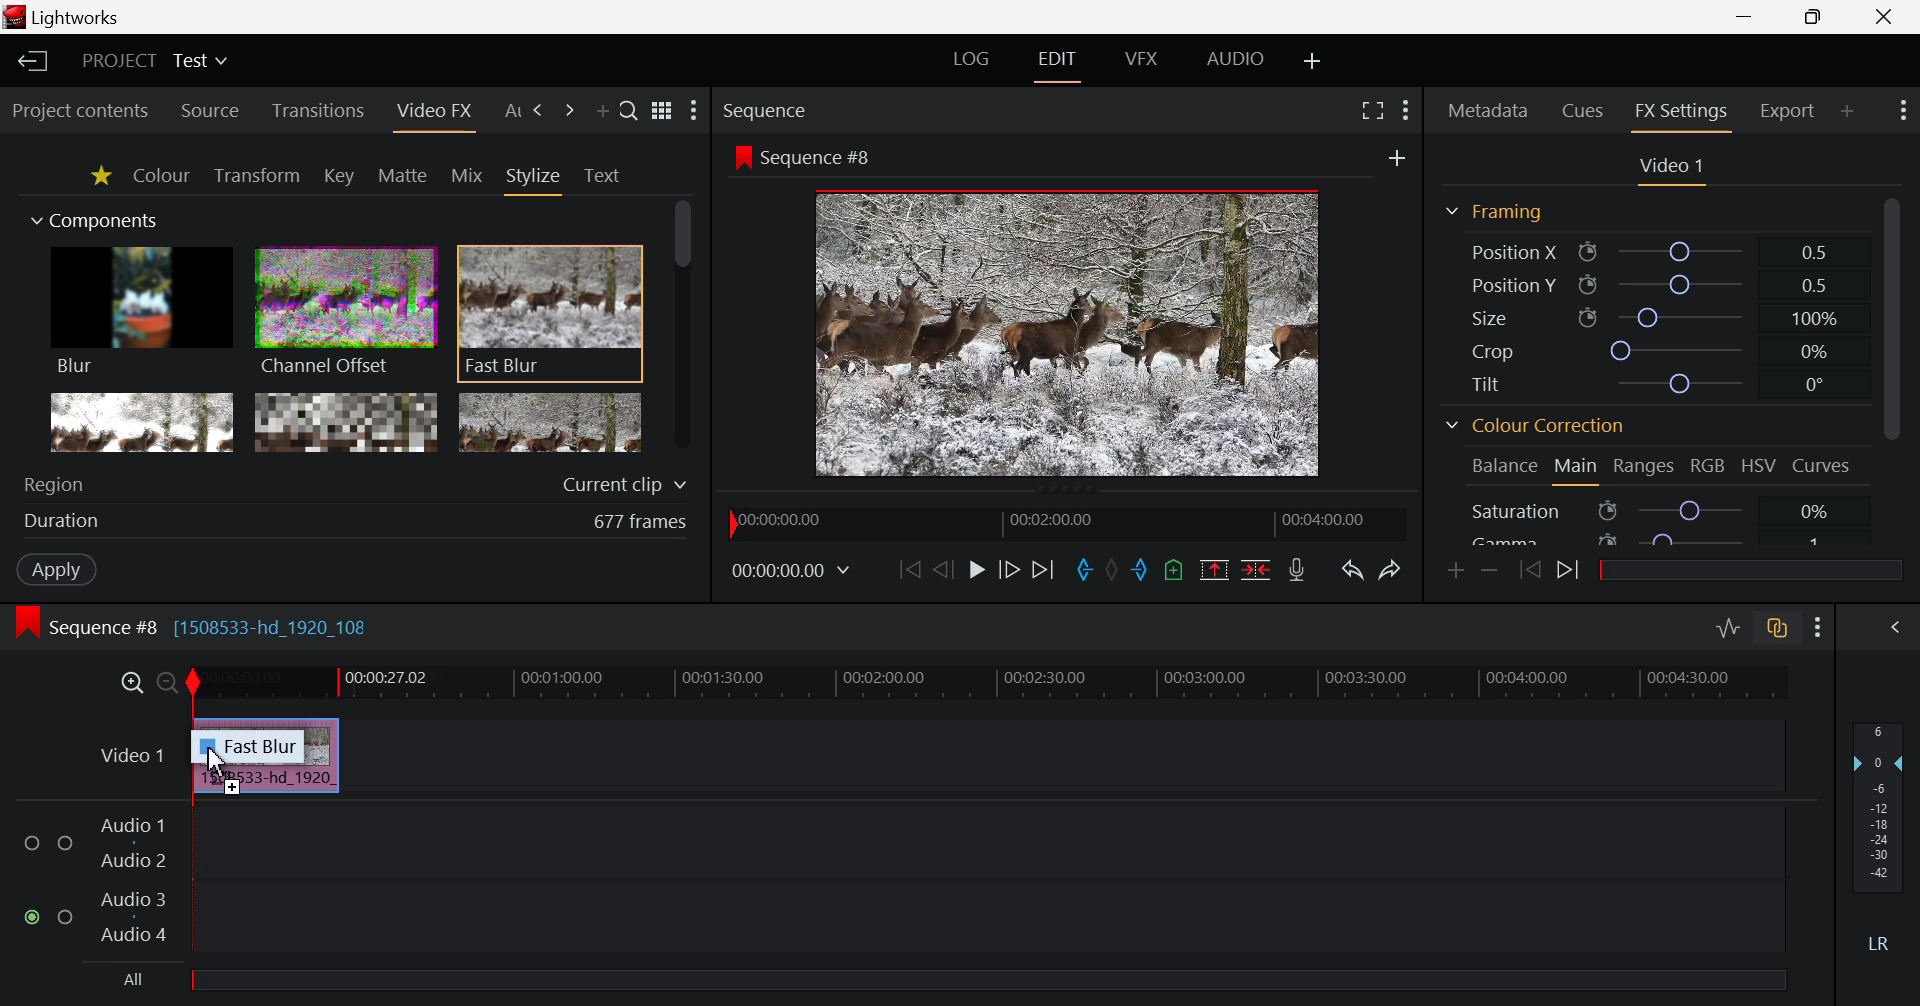 The height and width of the screenshot is (1006, 1920). Describe the element at coordinates (28, 63) in the screenshot. I see `Back to Homepage` at that location.